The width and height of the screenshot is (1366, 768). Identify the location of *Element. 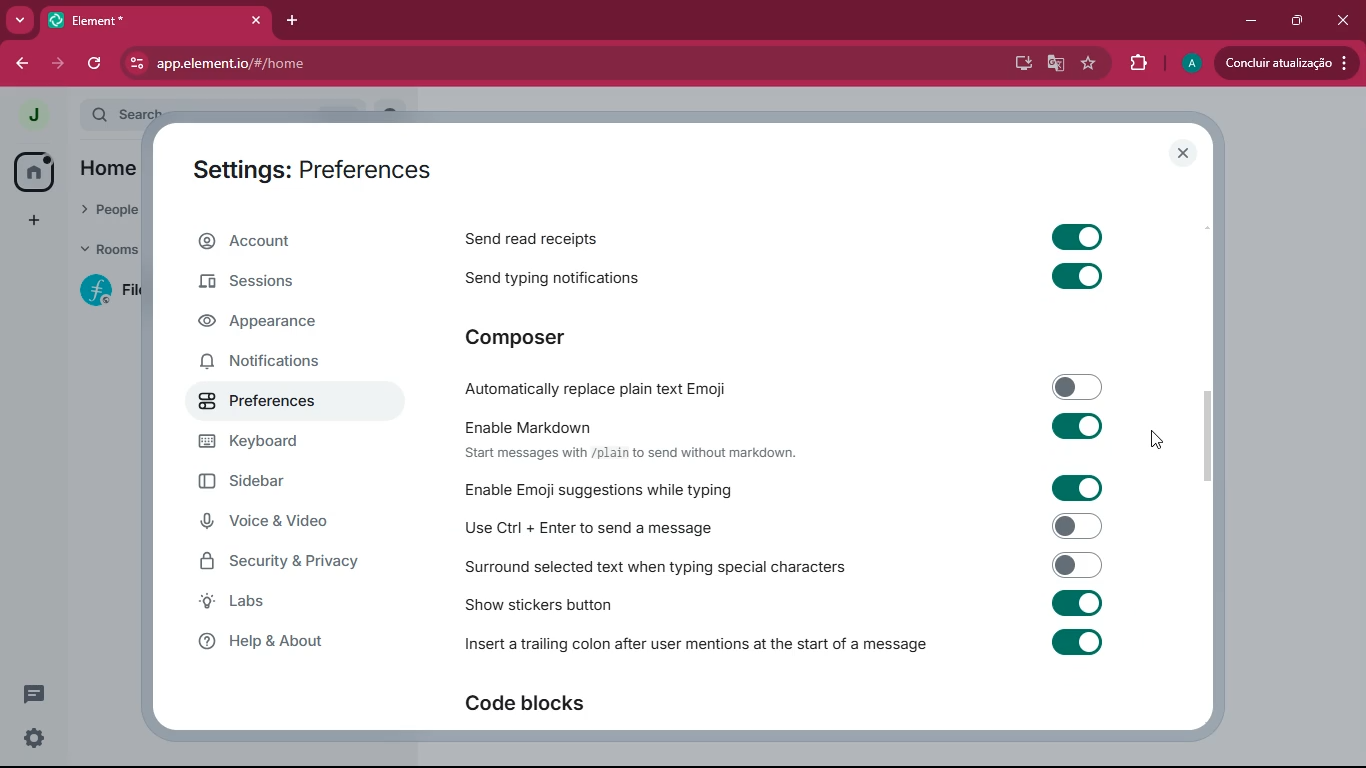
(155, 24).